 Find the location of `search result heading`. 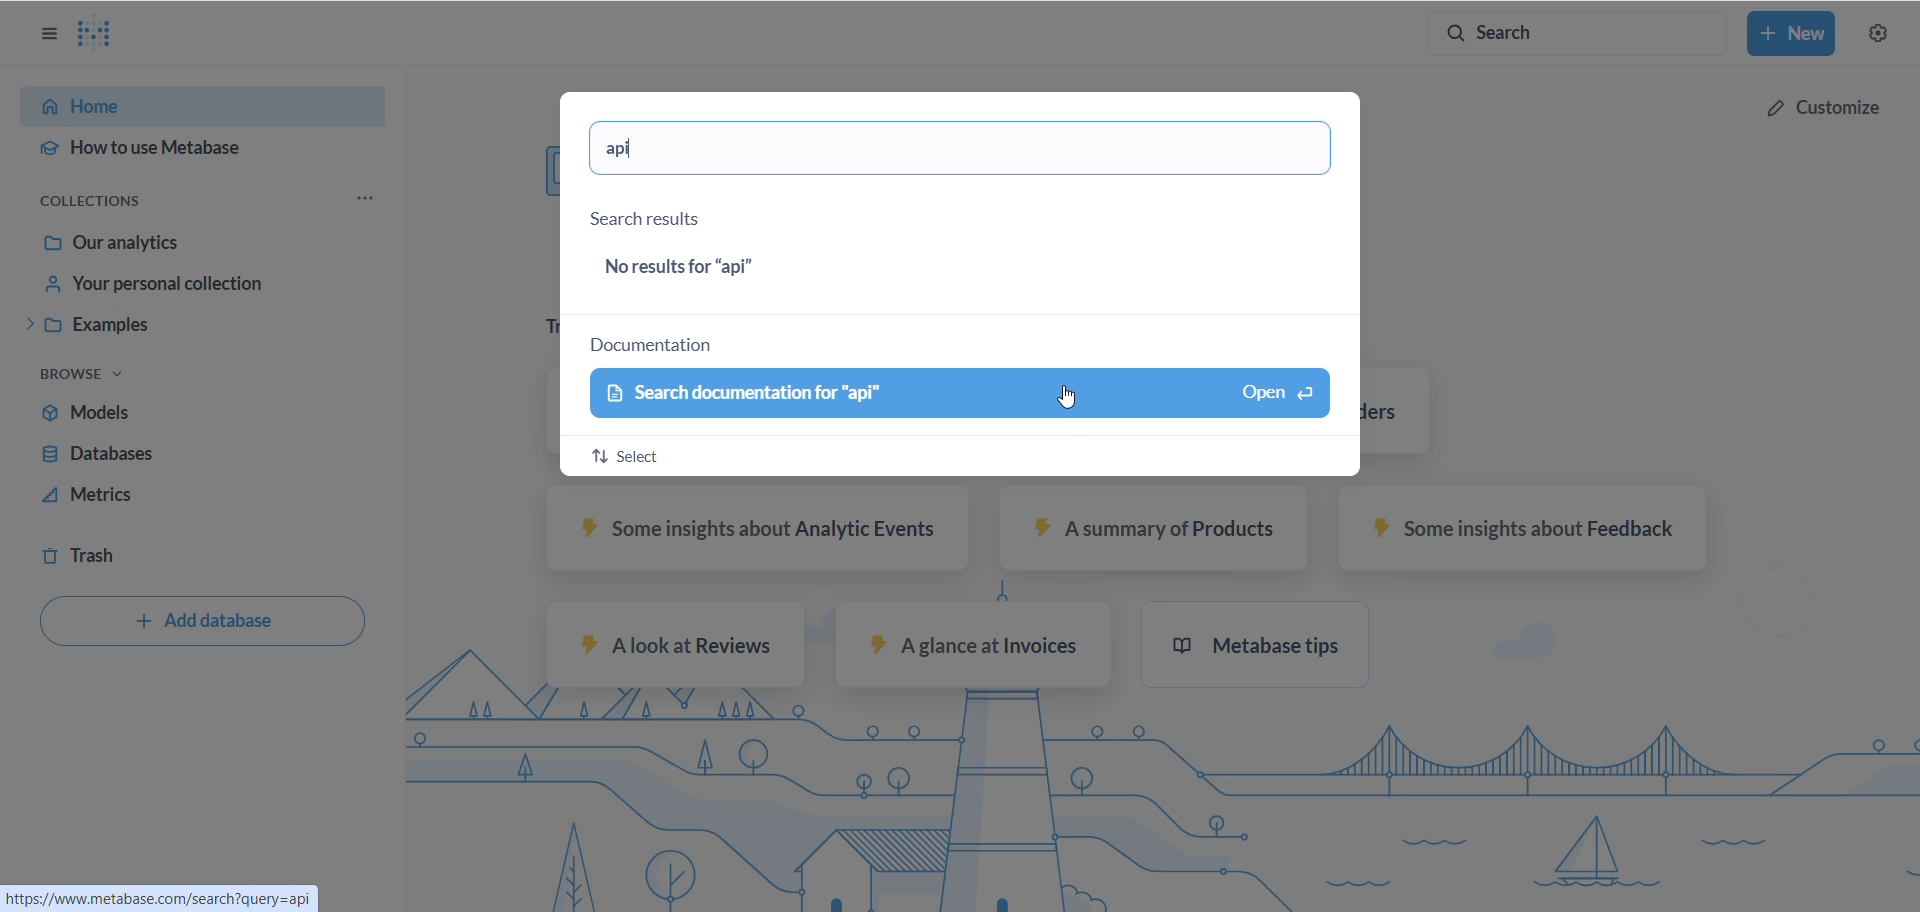

search result heading is located at coordinates (662, 218).